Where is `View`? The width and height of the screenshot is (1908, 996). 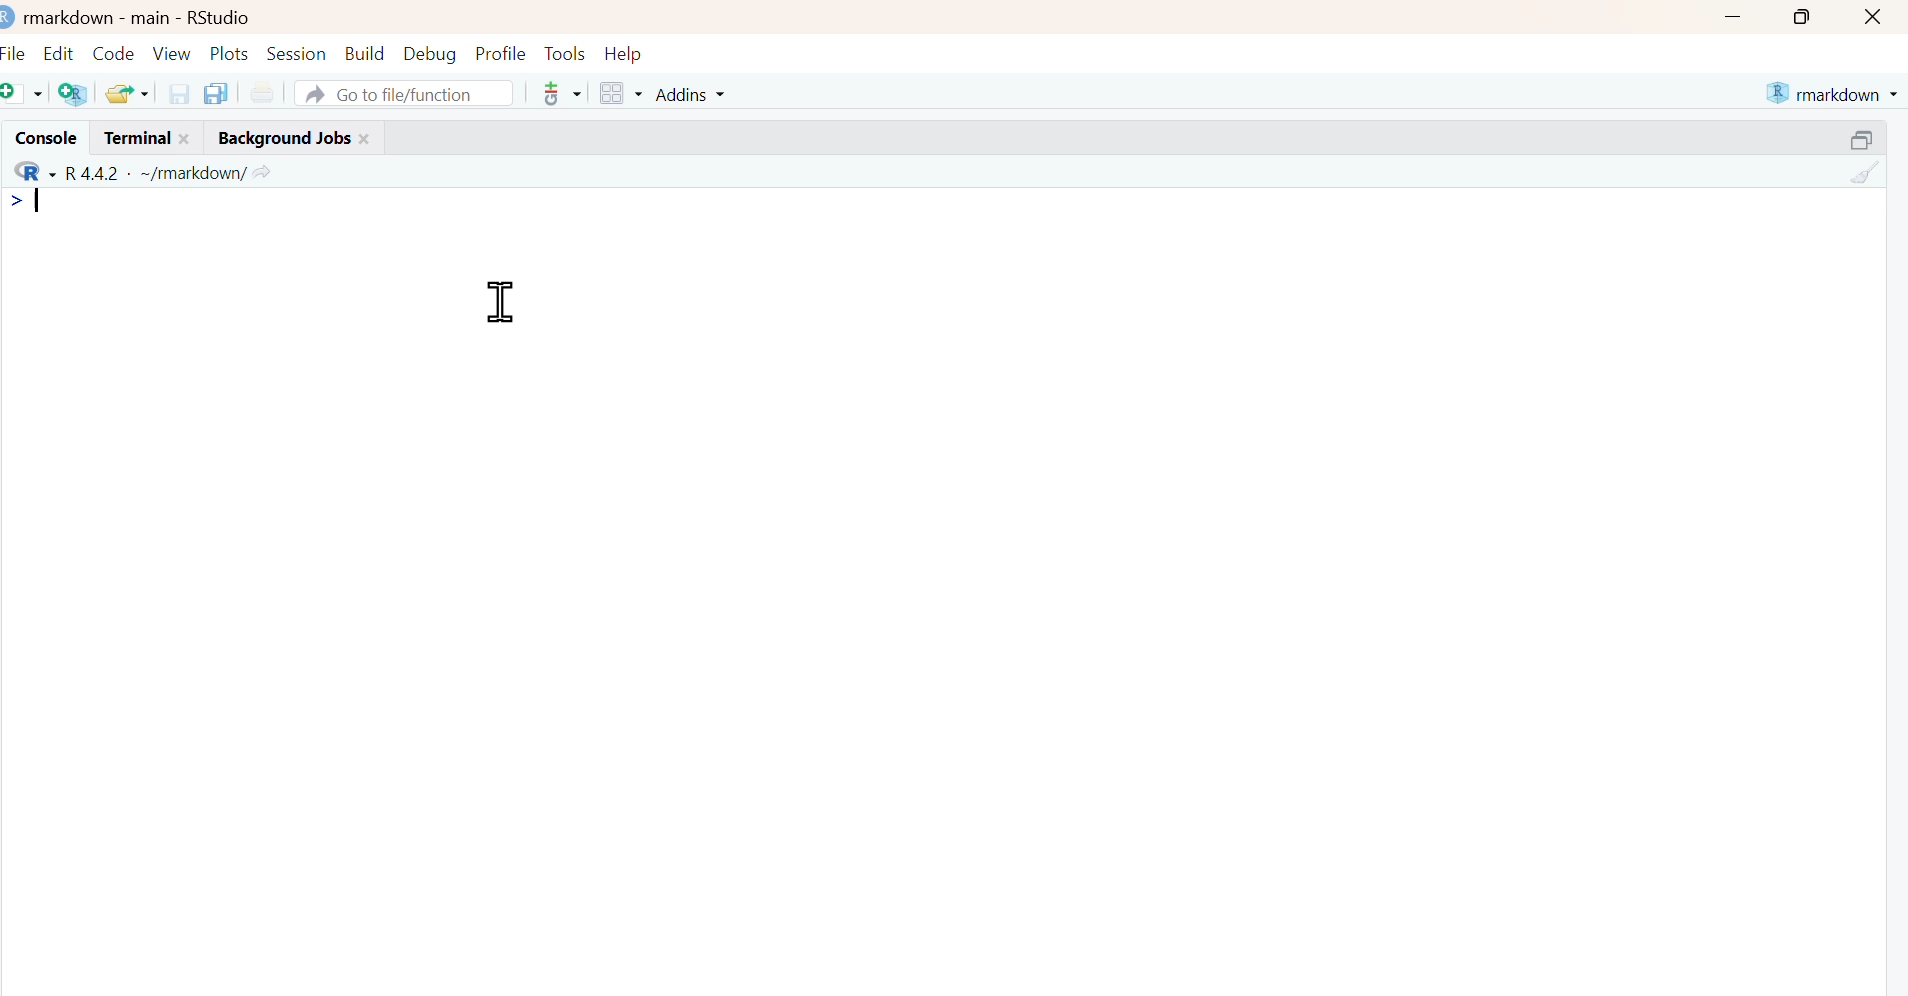 View is located at coordinates (174, 50).